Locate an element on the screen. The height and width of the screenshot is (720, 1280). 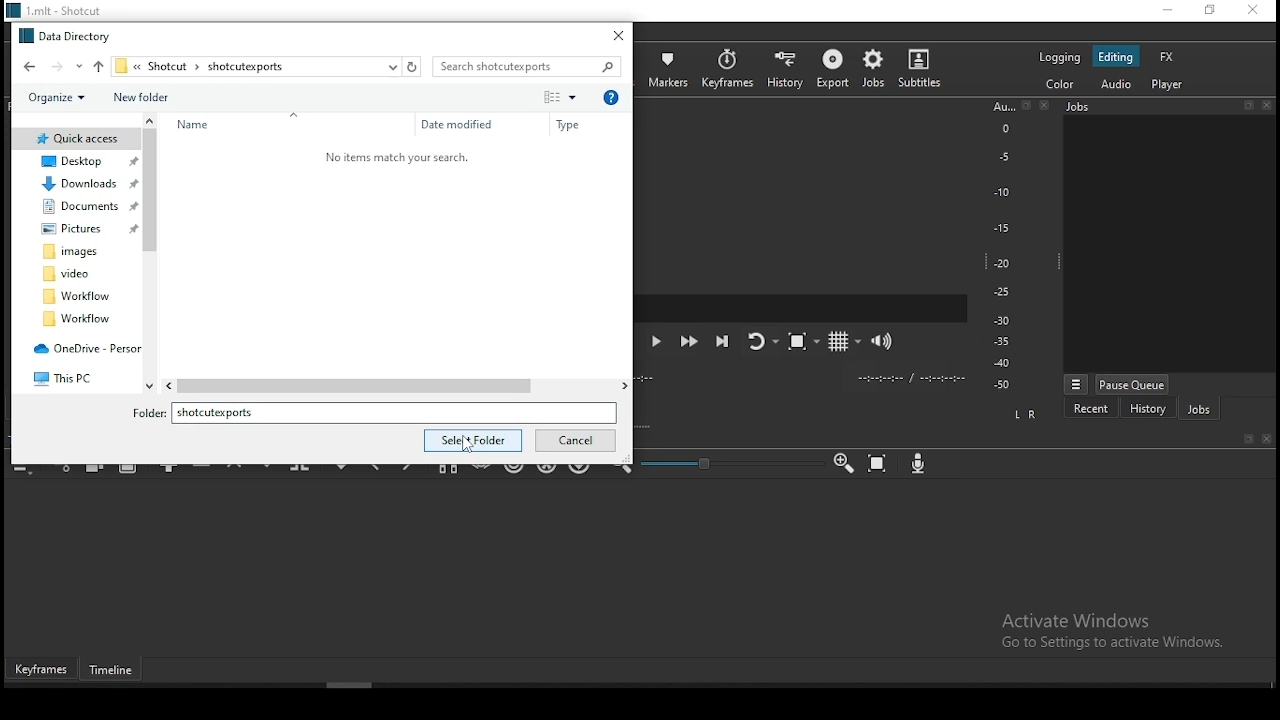
close is located at coordinates (1049, 106).